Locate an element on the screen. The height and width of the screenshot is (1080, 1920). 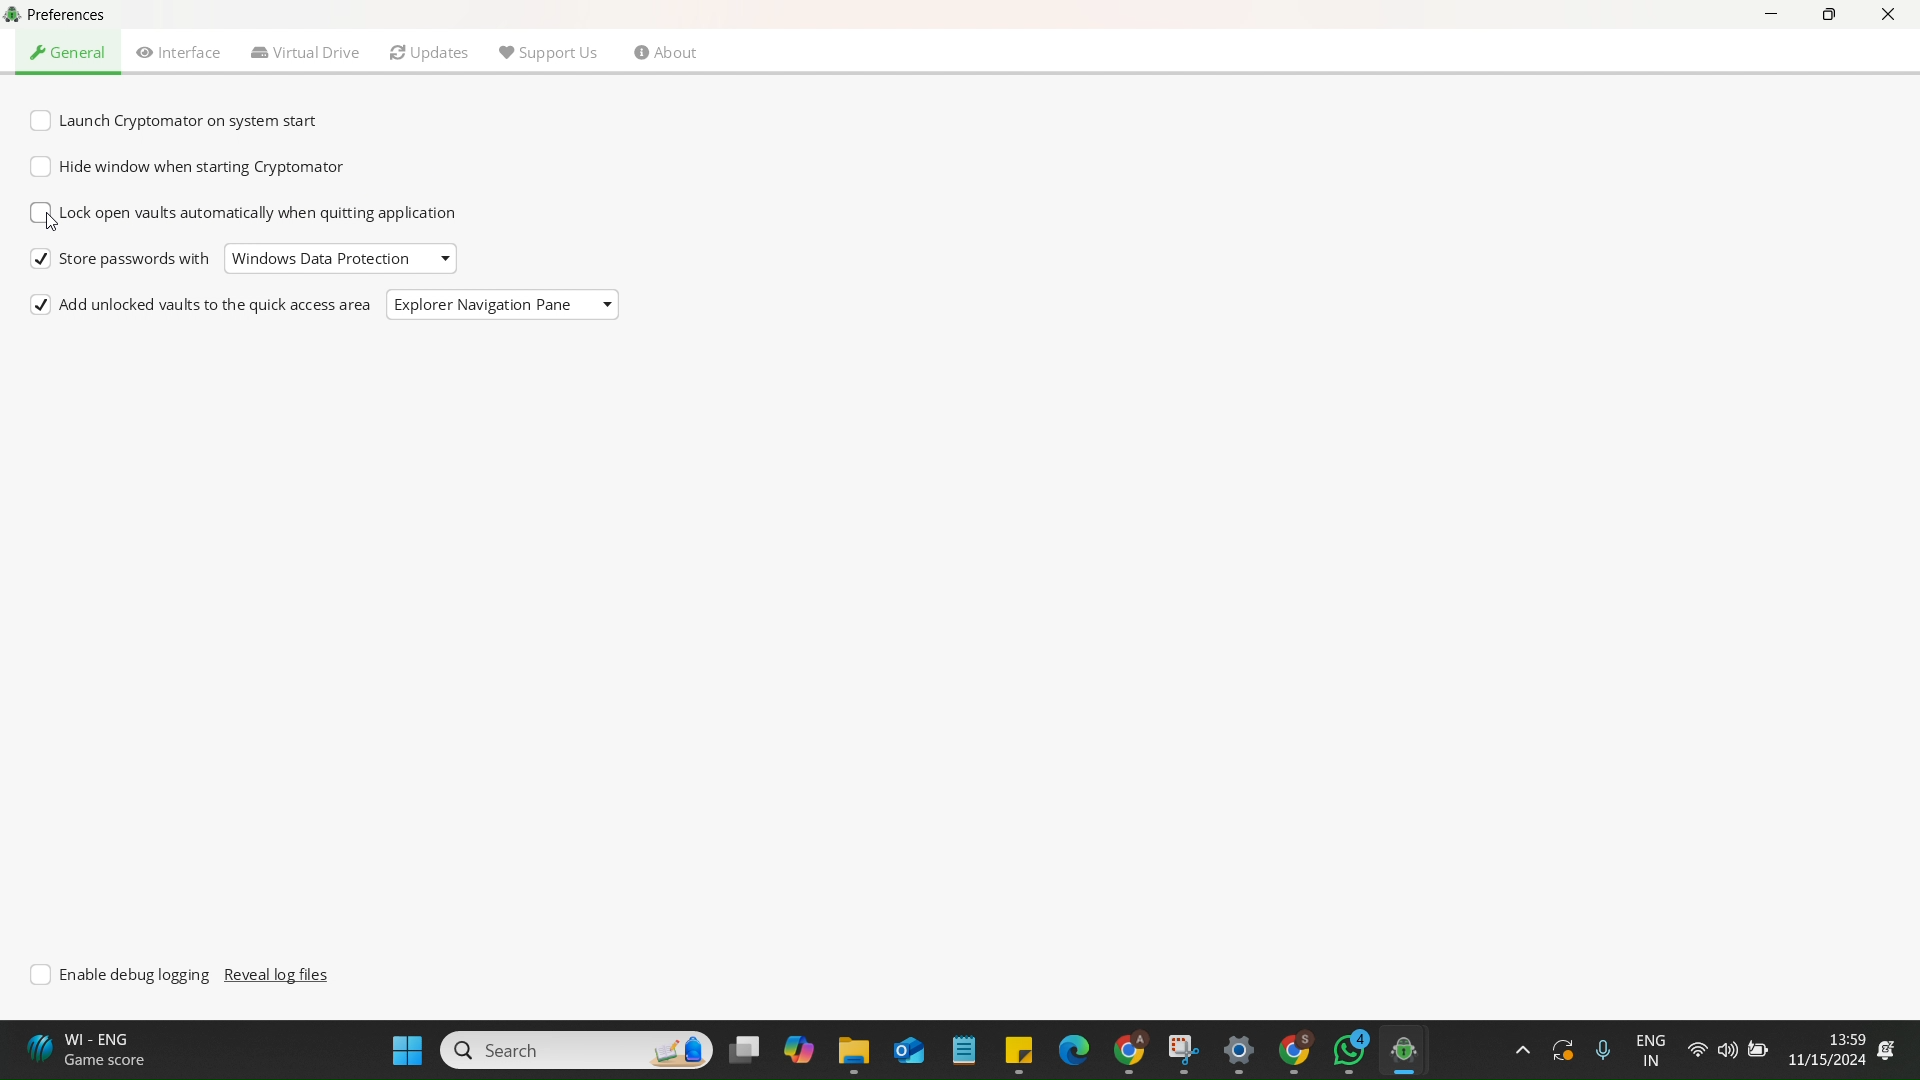
General is located at coordinates (70, 52).